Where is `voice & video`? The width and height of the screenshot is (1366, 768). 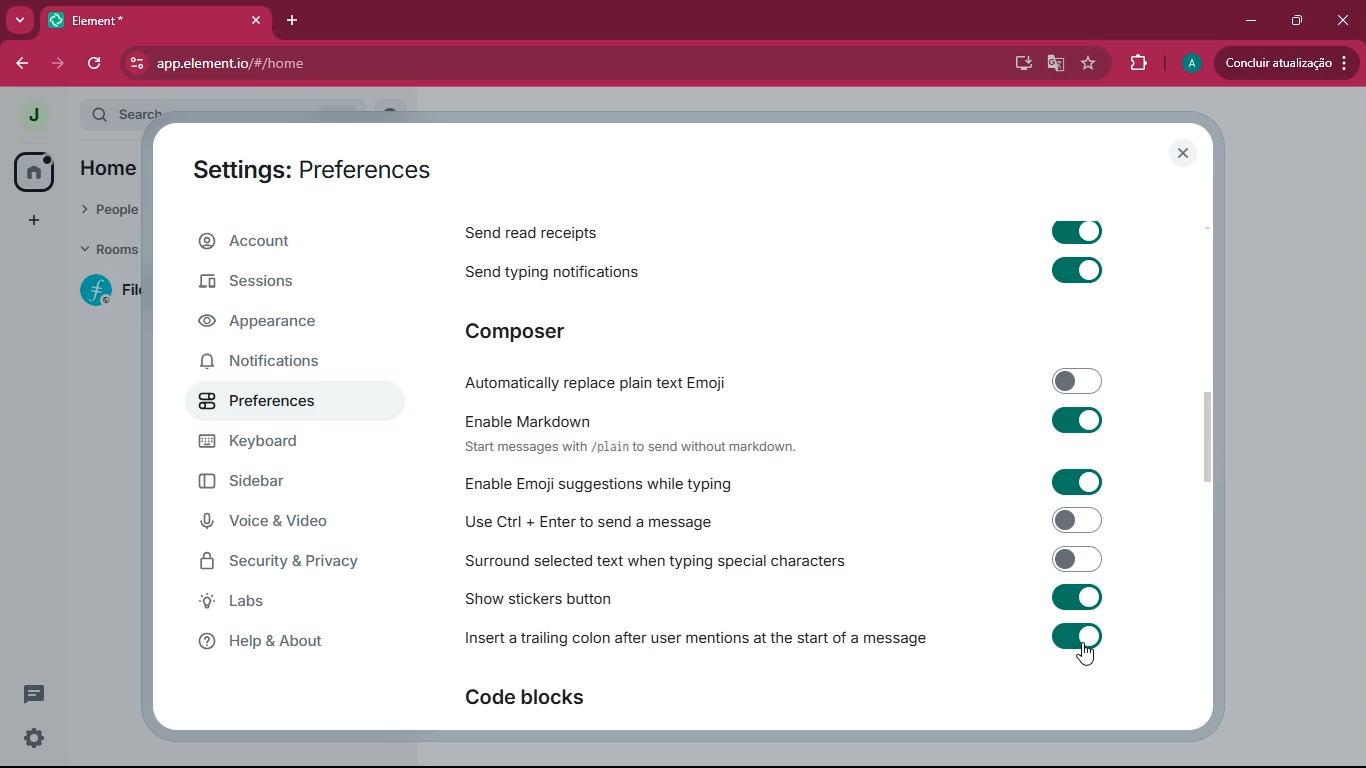 voice & video is located at coordinates (276, 523).